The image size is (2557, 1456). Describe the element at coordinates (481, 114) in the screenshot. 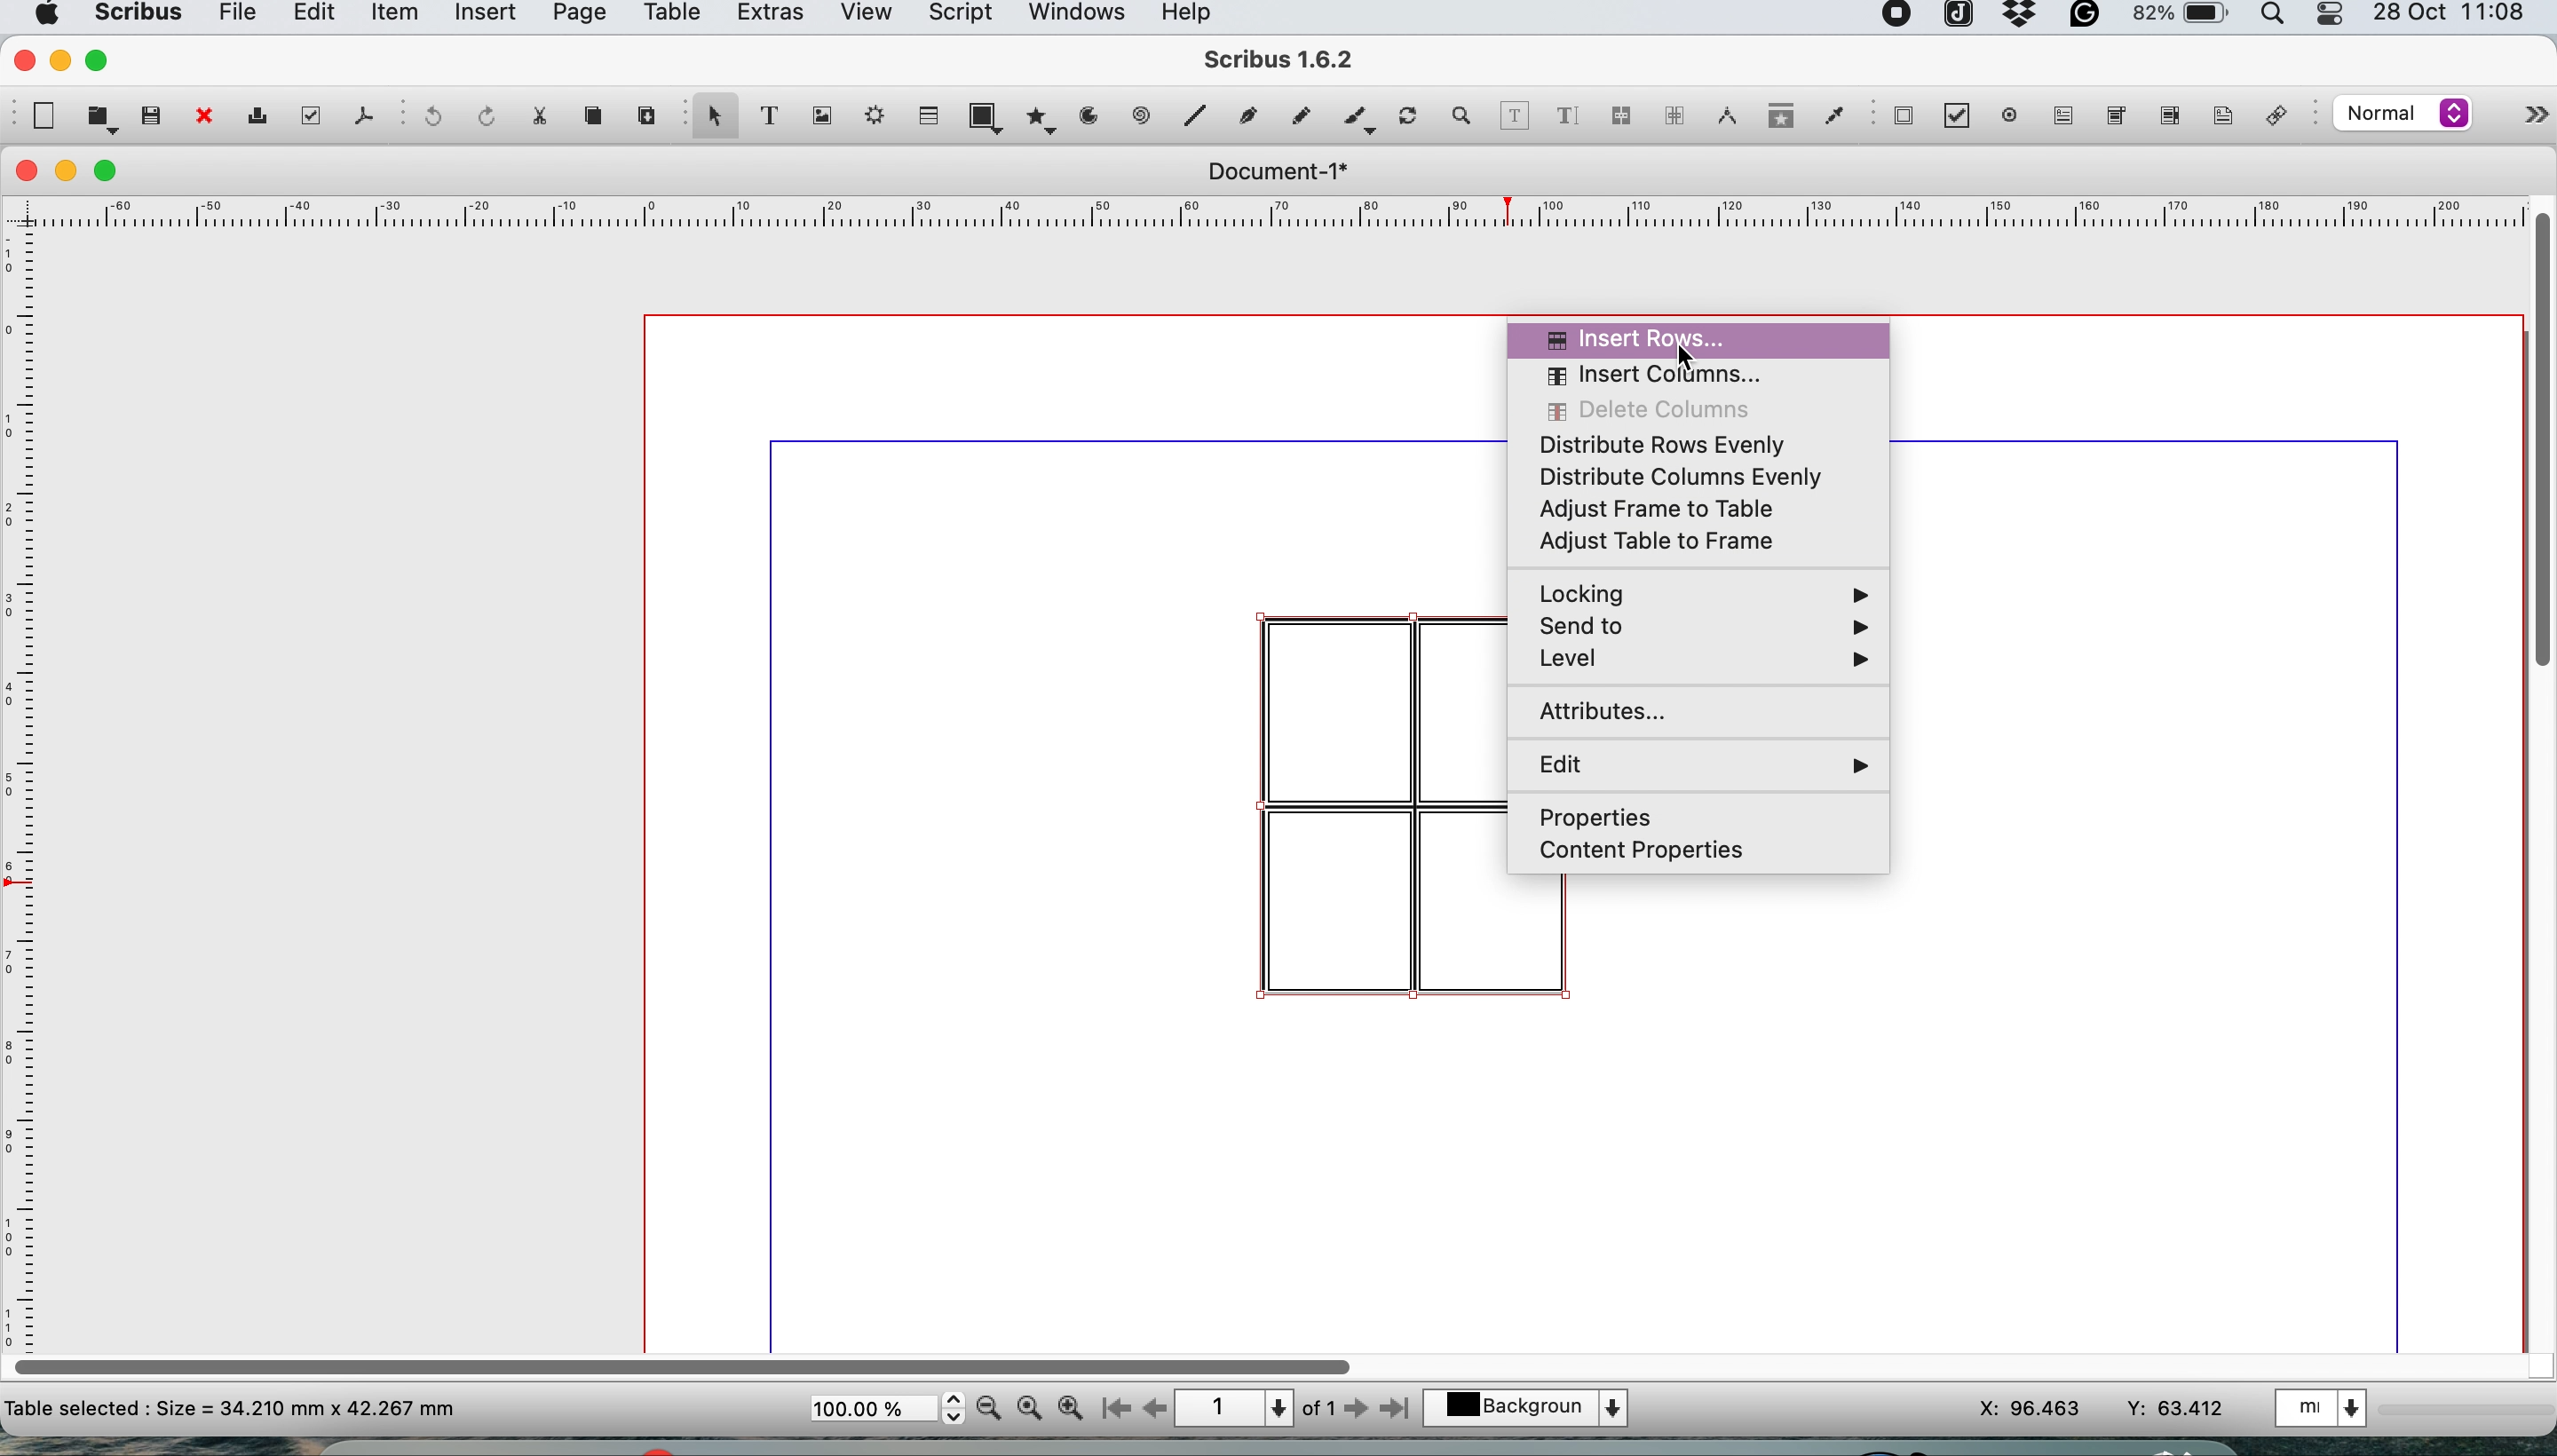

I see `redo` at that location.